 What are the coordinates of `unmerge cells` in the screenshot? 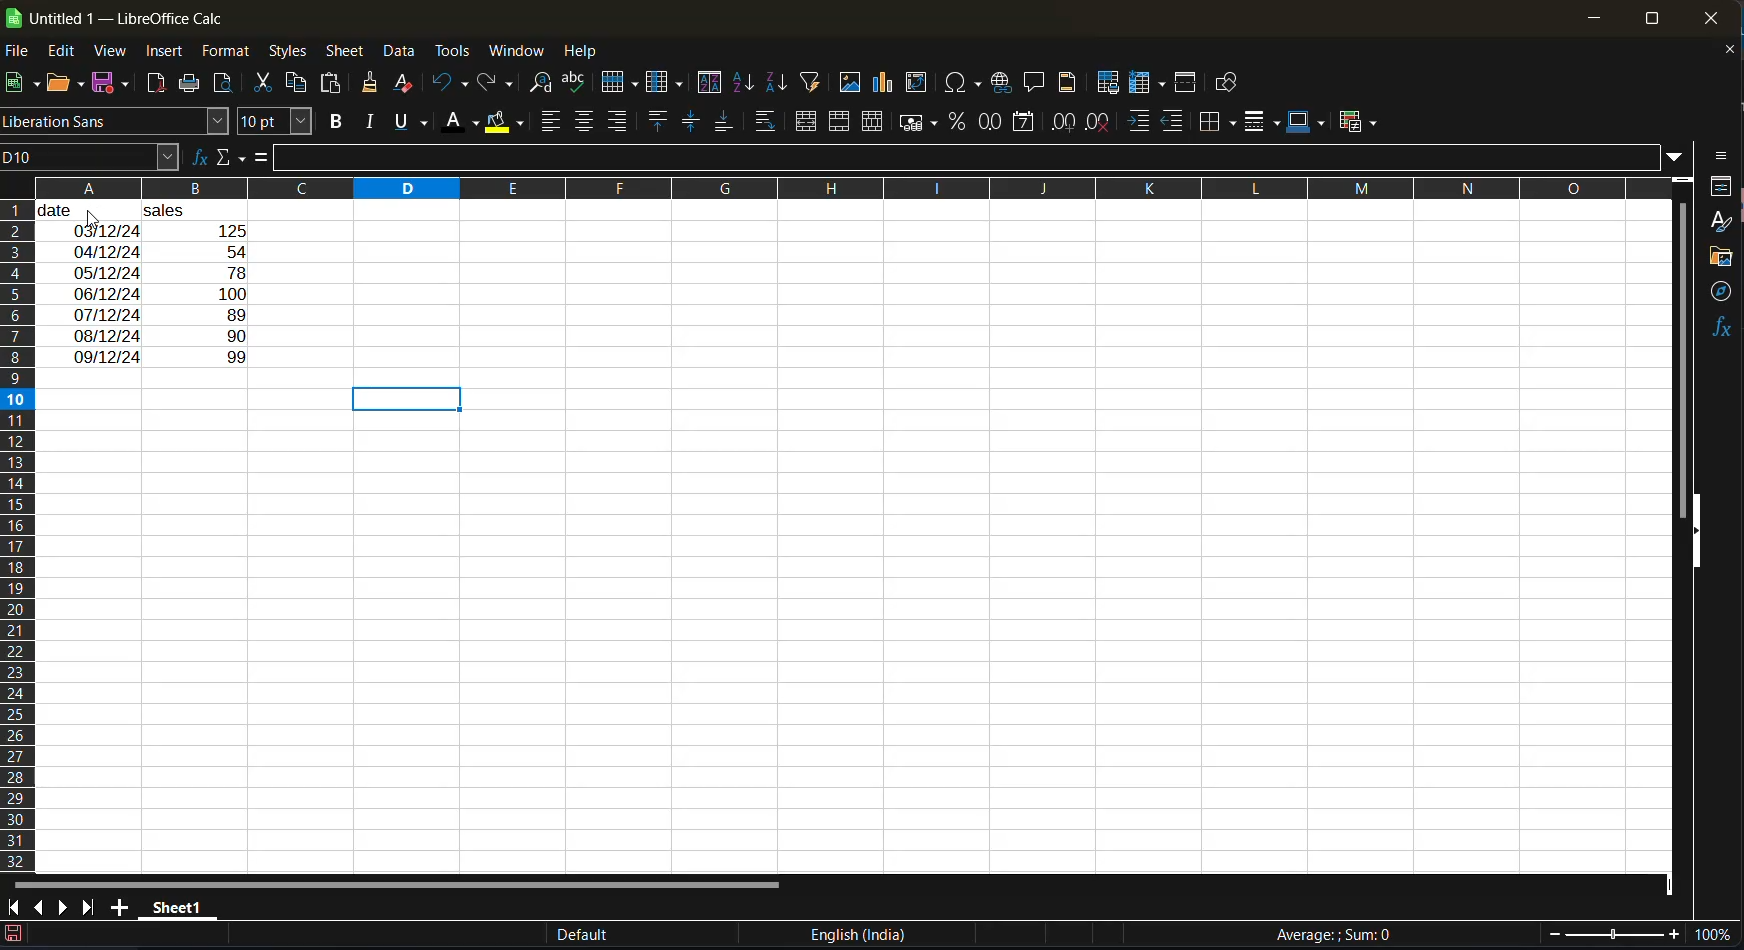 It's located at (877, 122).